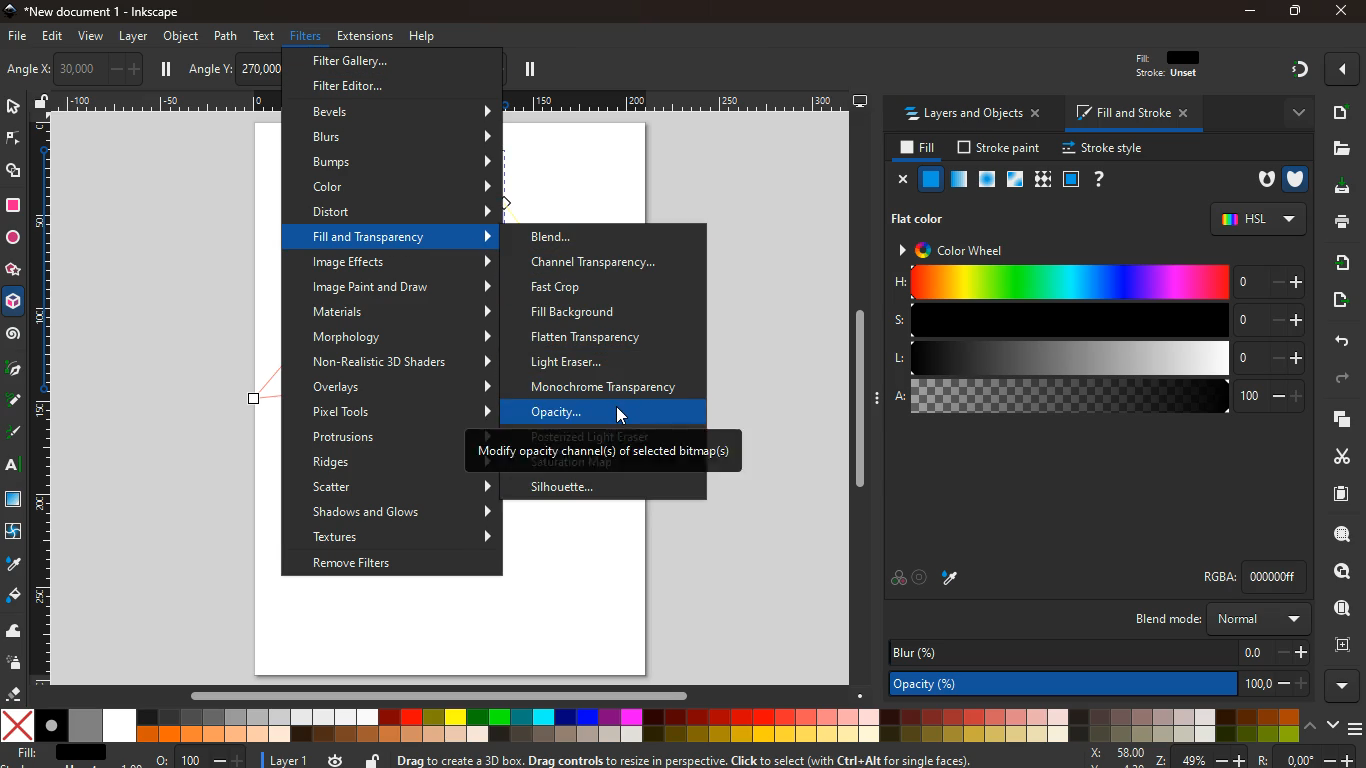 The height and width of the screenshot is (768, 1366). Describe the element at coordinates (388, 564) in the screenshot. I see `remove filters` at that location.